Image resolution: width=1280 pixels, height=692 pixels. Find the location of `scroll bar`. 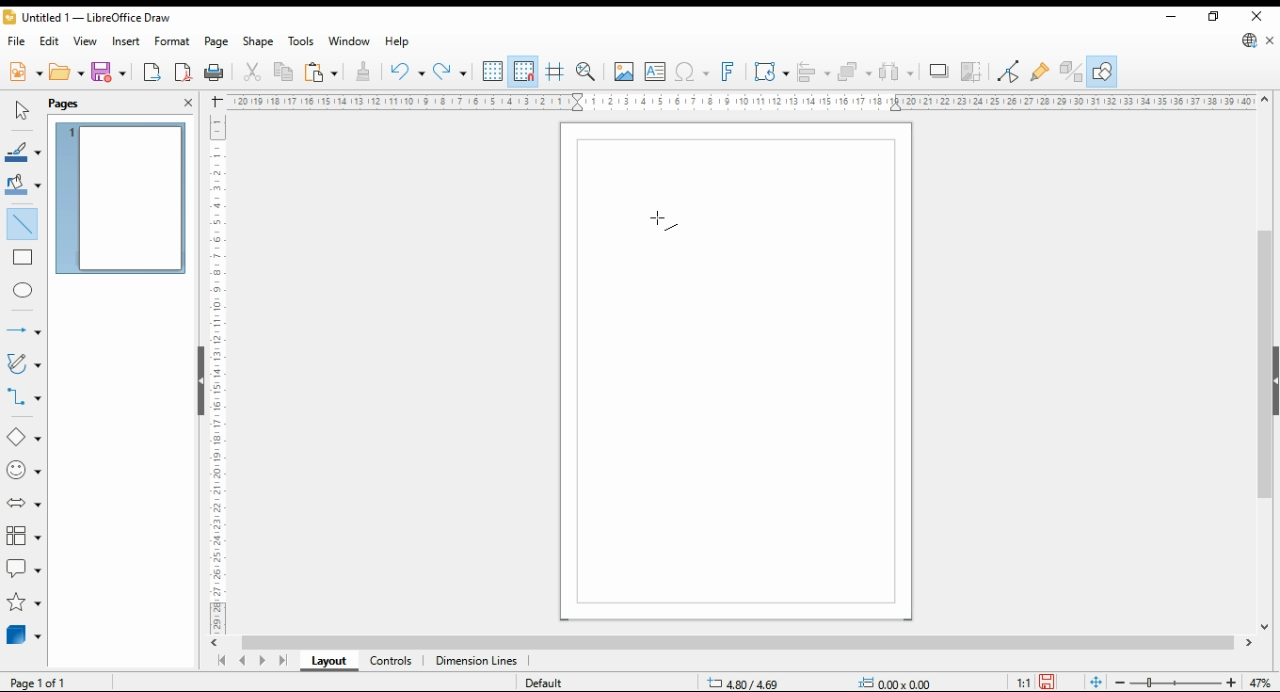

scroll bar is located at coordinates (1264, 361).